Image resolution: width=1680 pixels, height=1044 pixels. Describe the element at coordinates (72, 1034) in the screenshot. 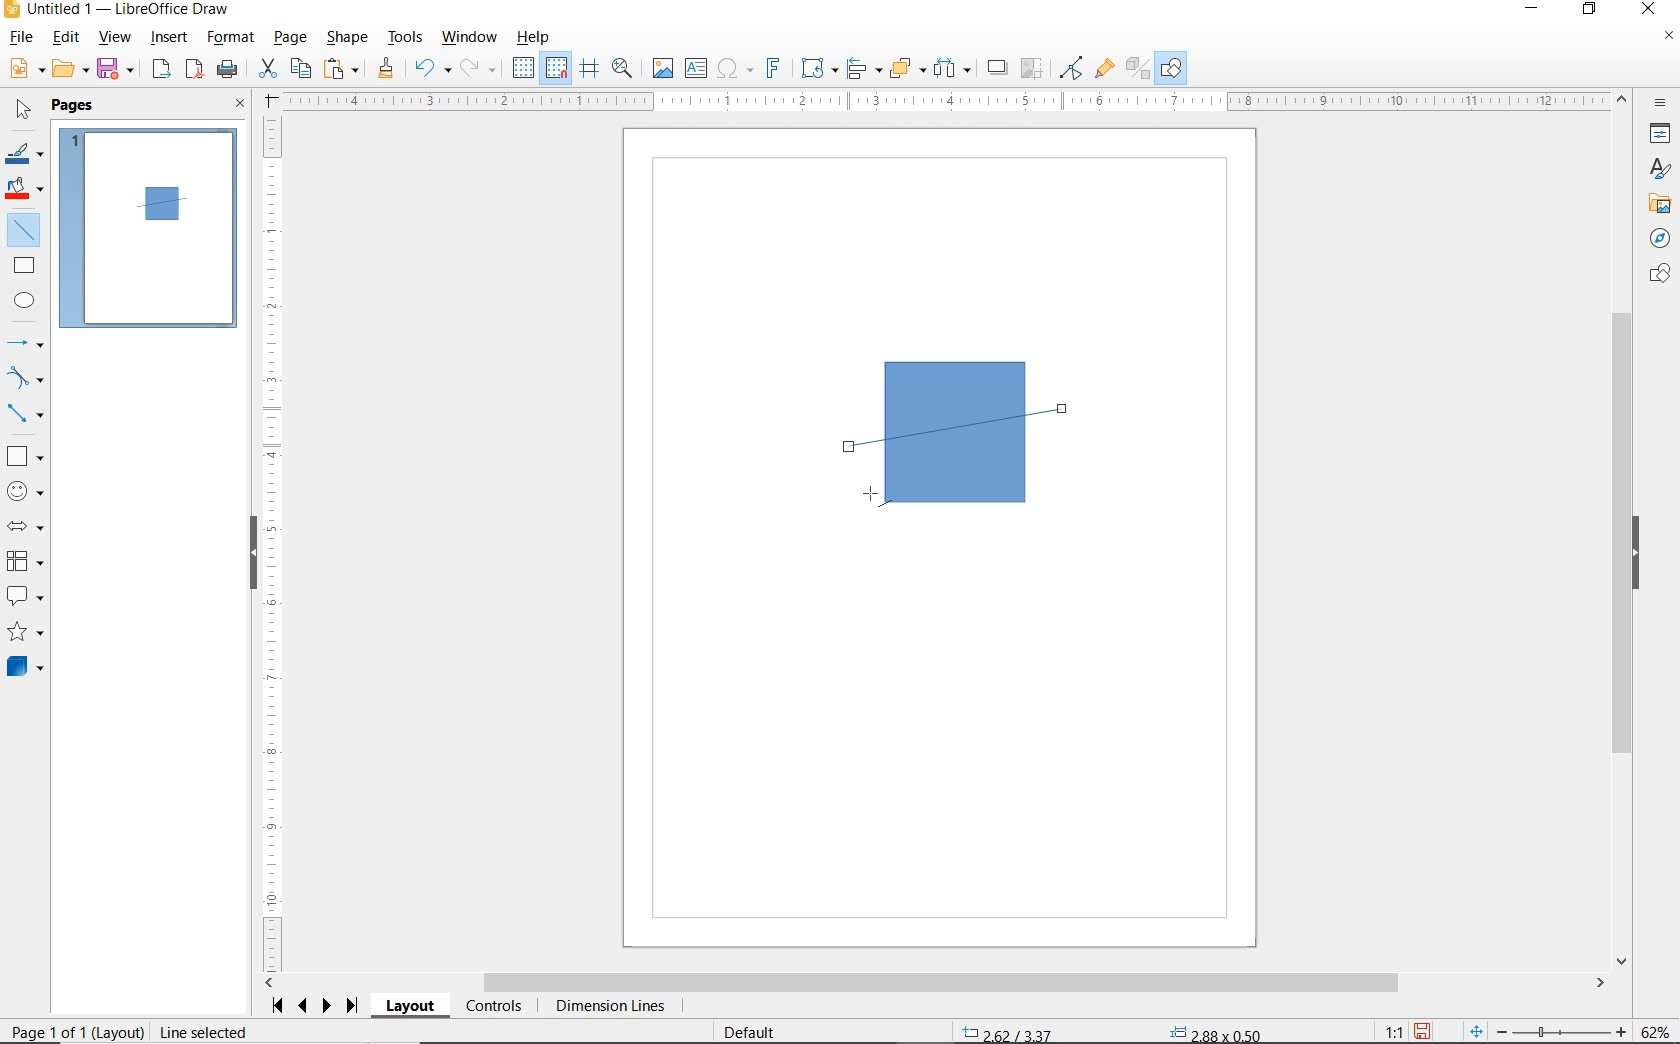

I see `PAGE 1 OF 1` at that location.